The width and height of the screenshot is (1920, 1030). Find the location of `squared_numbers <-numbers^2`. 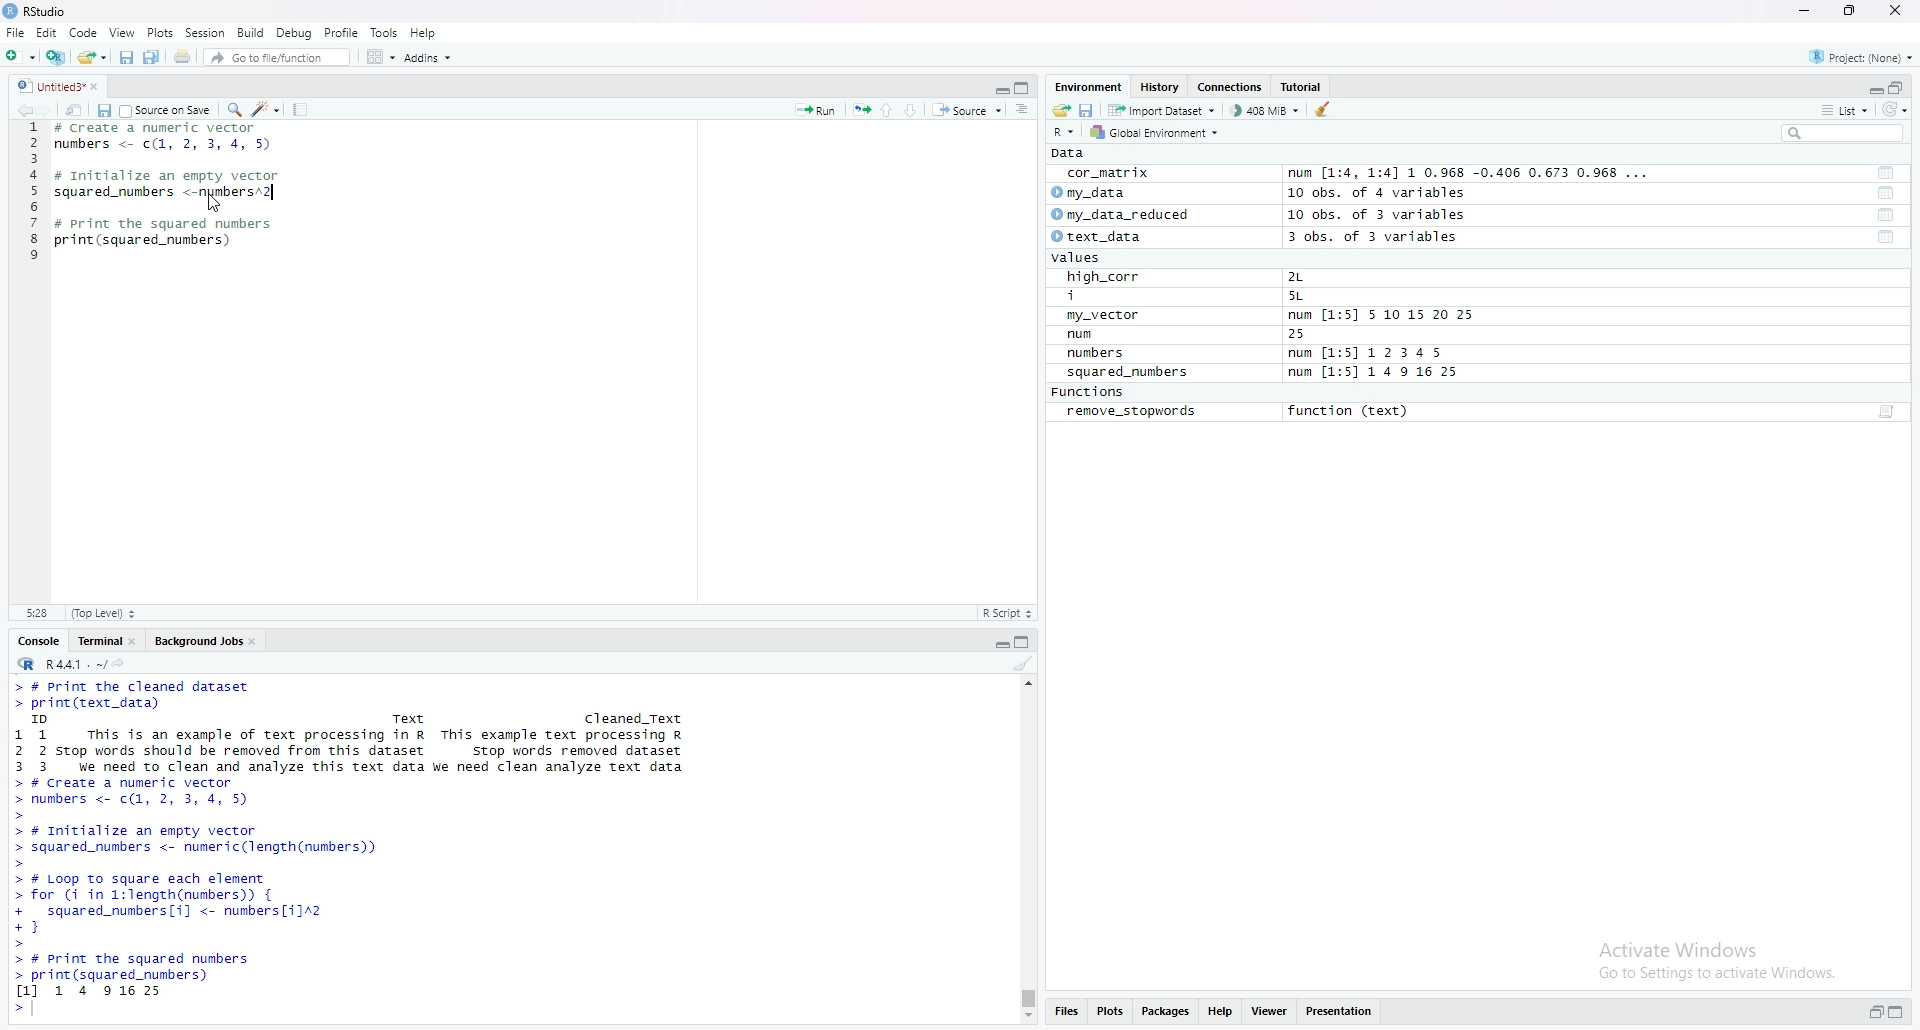

squared_numbers <-numbers^2 is located at coordinates (169, 193).